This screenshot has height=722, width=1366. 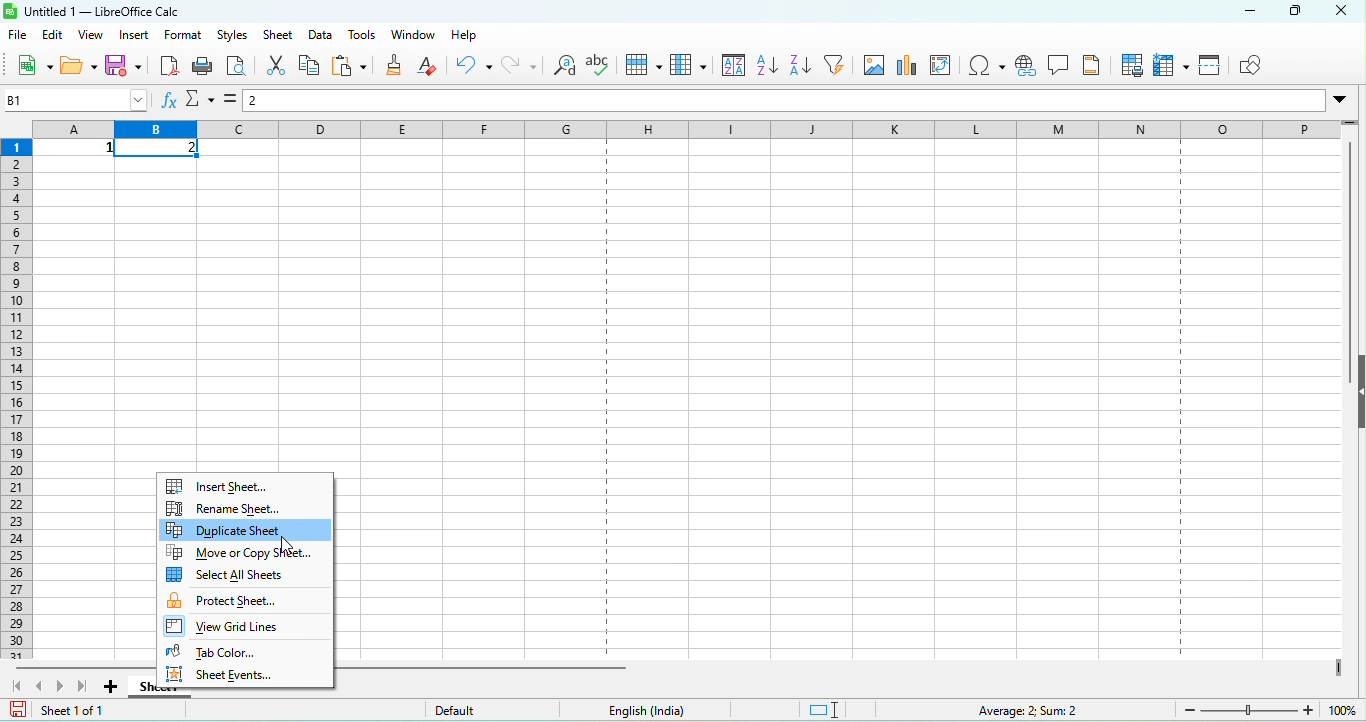 I want to click on format, so click(x=184, y=36).